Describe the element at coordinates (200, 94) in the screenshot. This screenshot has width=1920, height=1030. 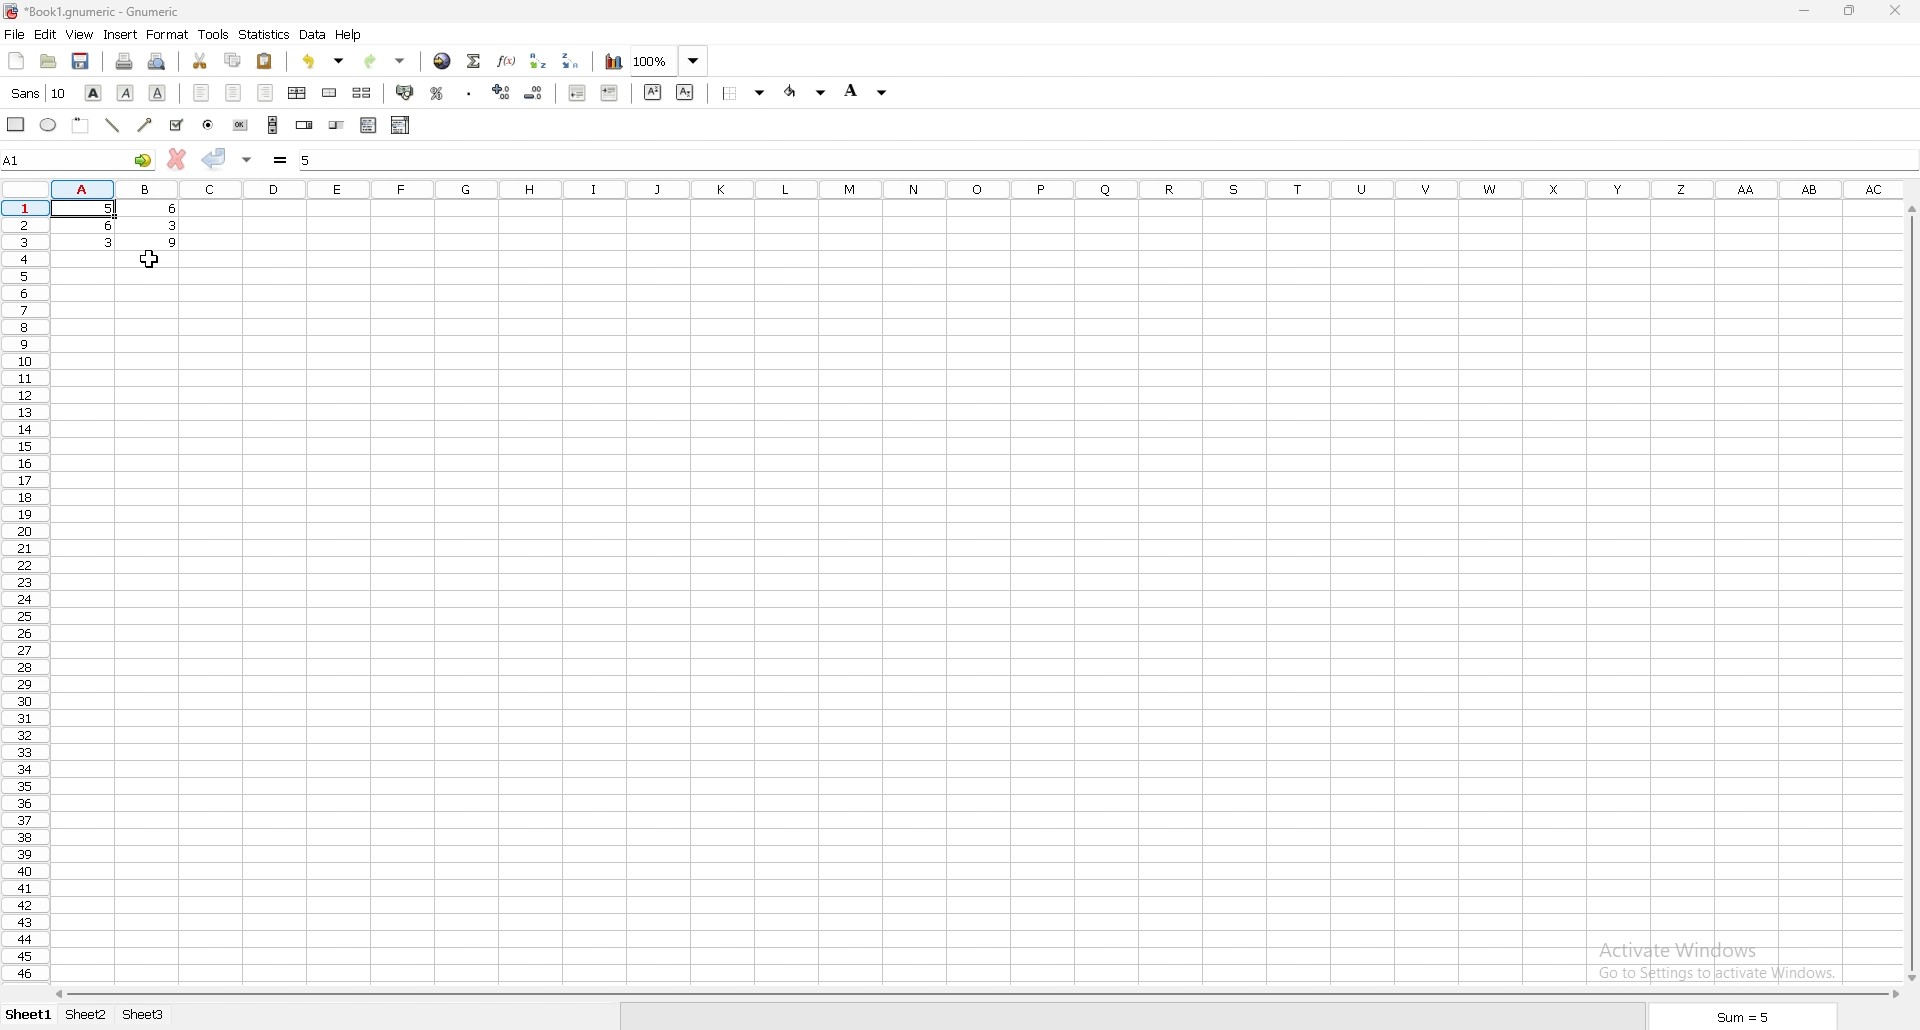
I see `align left` at that location.